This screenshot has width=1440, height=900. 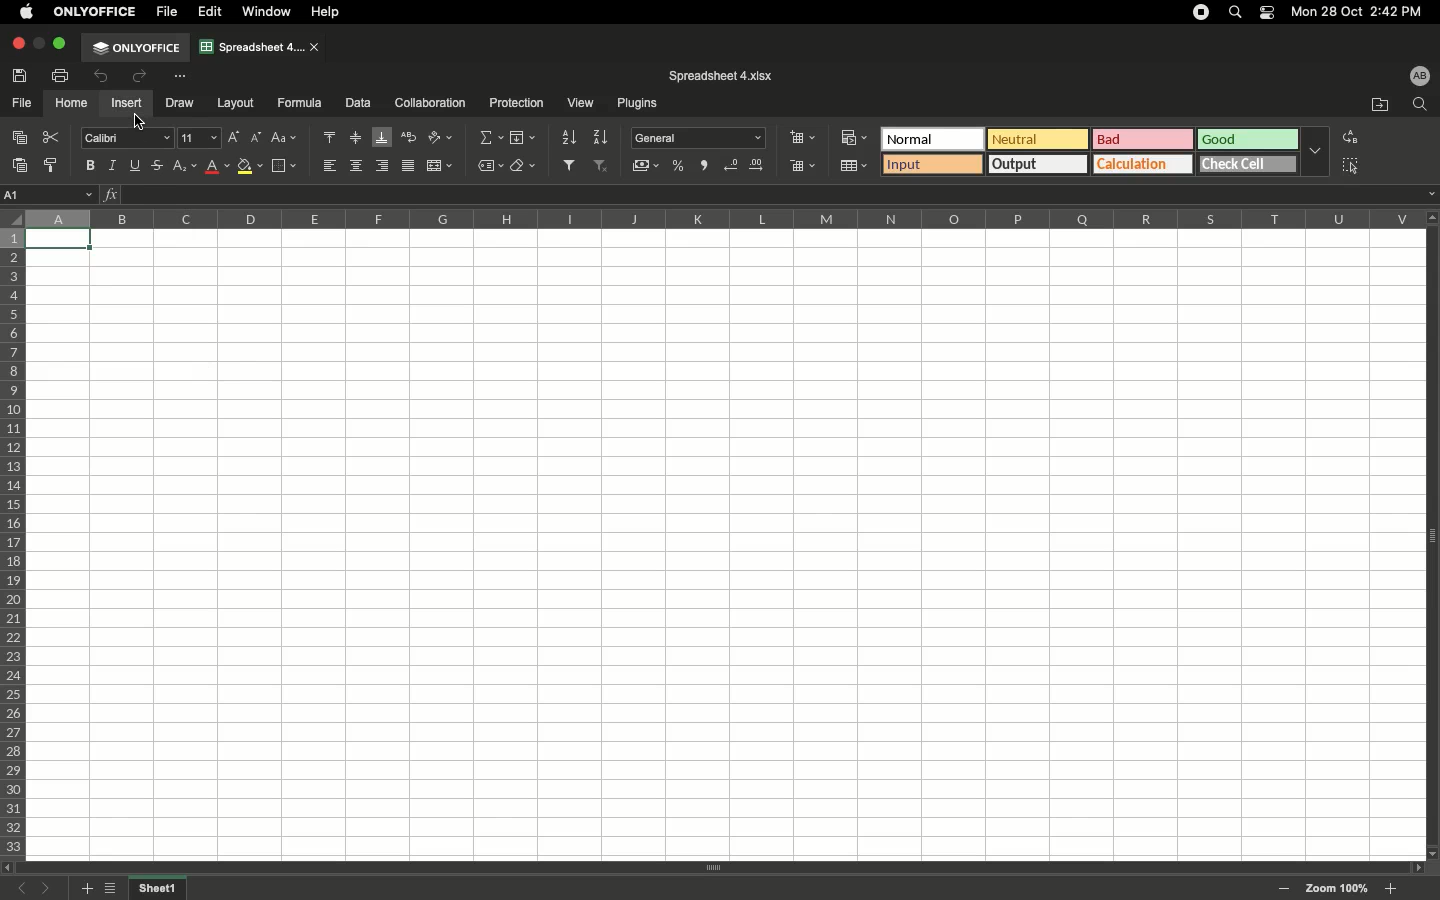 What do you see at coordinates (62, 43) in the screenshot?
I see `Maximize` at bounding box center [62, 43].